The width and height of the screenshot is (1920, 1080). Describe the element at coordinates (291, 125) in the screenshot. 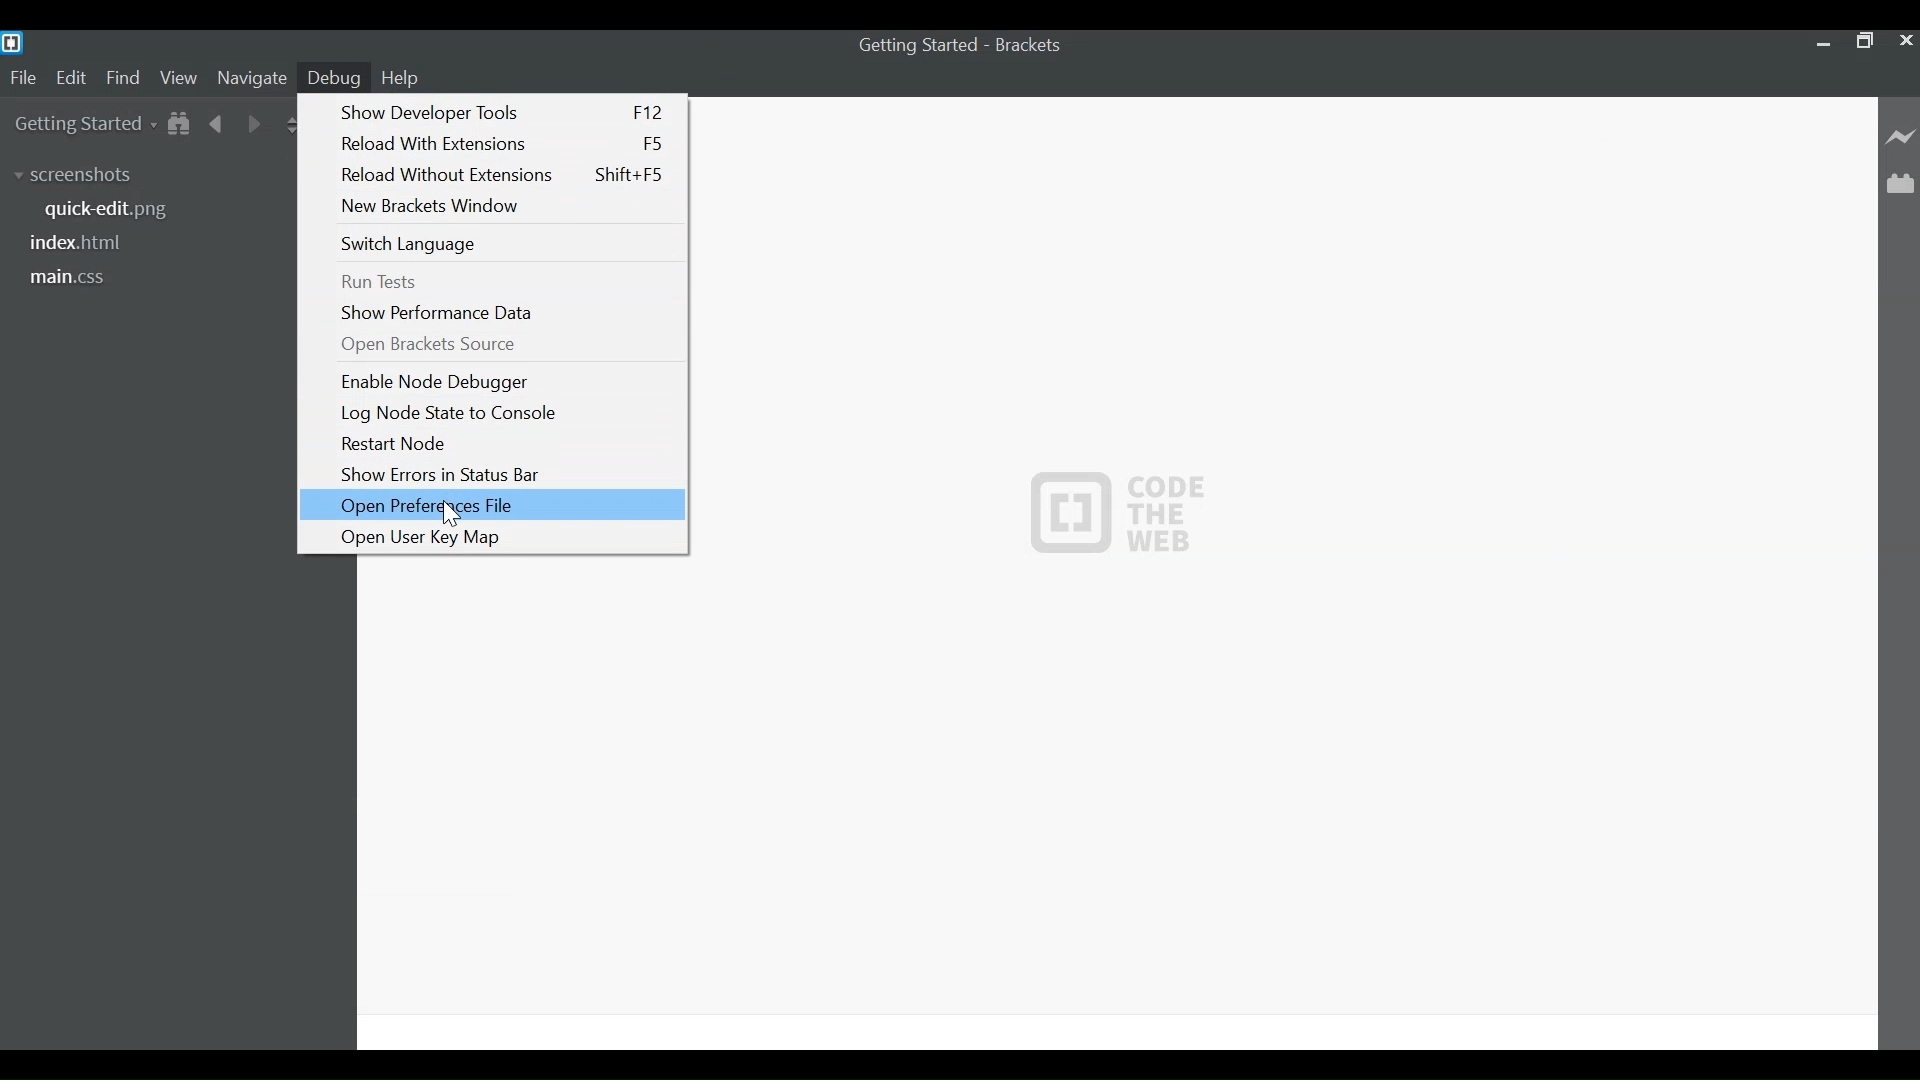

I see `Split the Editor Vertically or horizontally` at that location.